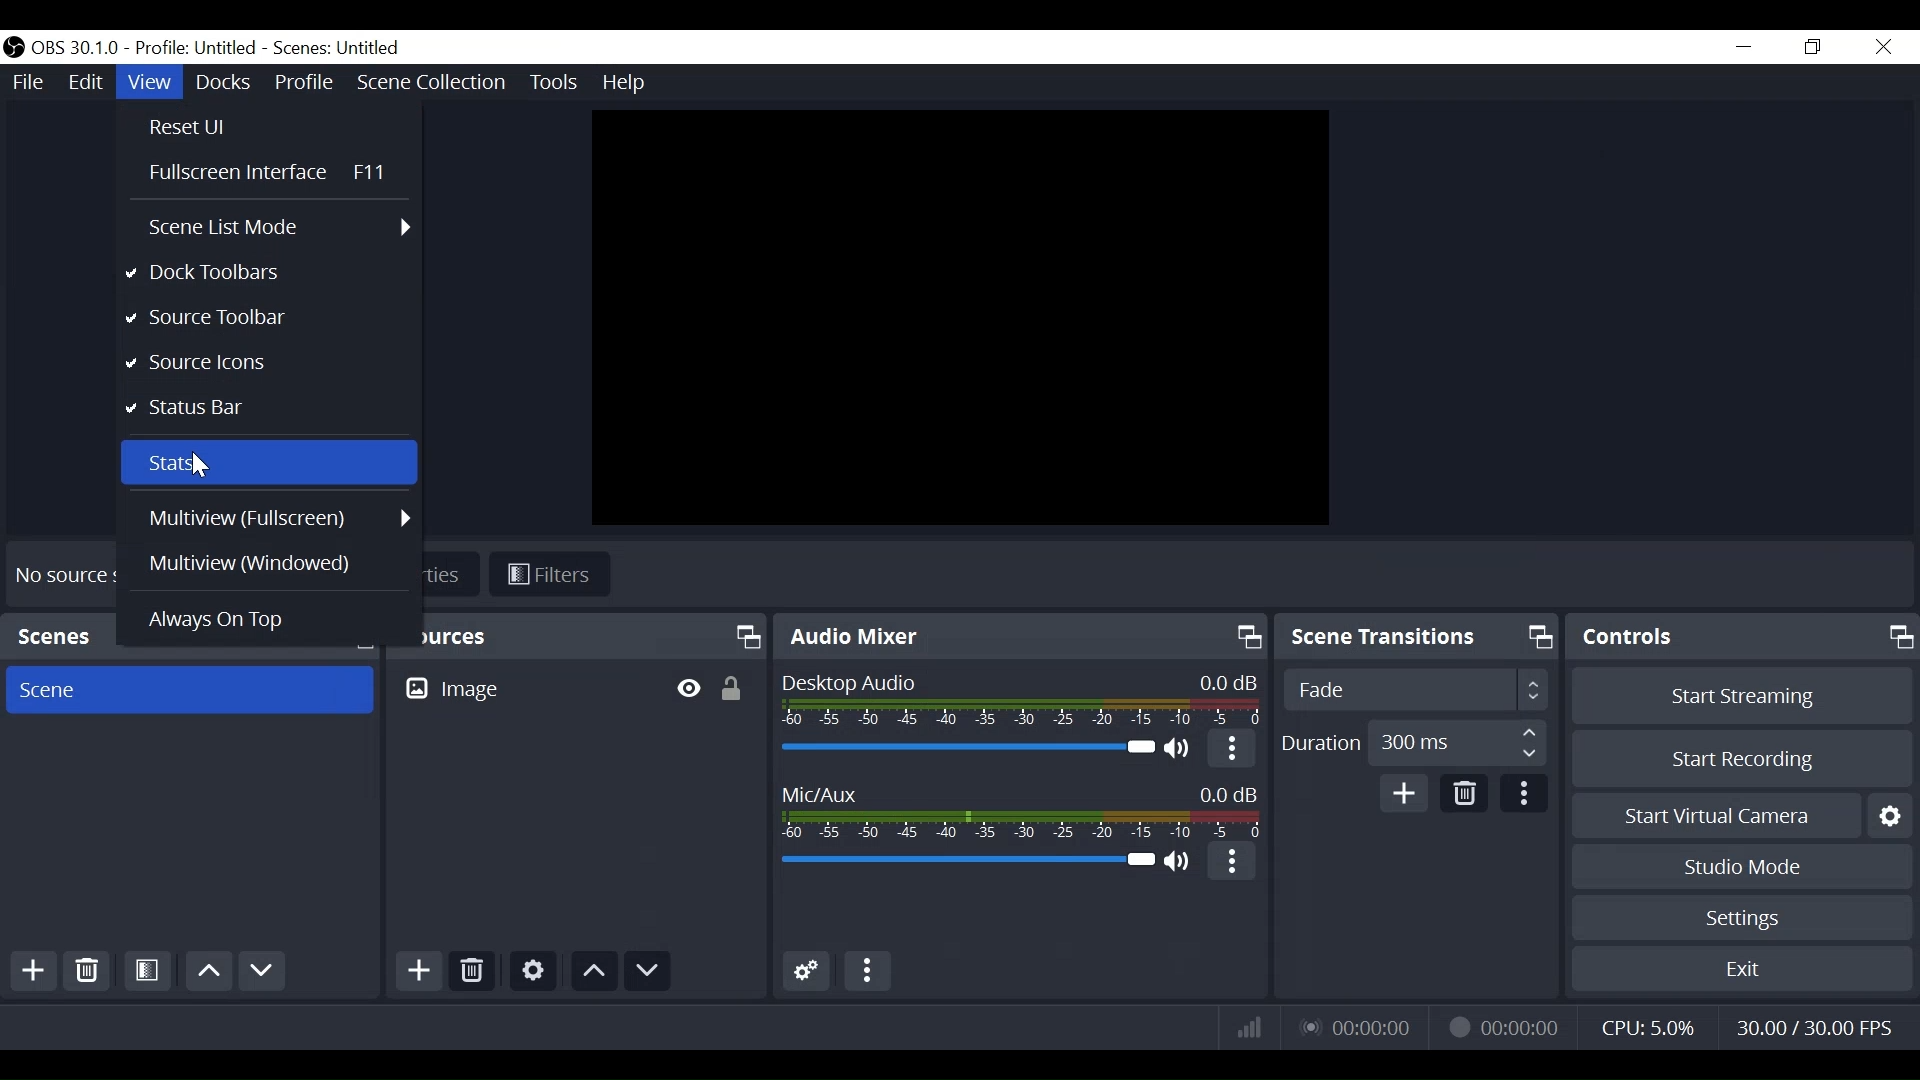 This screenshot has width=1920, height=1080. What do you see at coordinates (16, 48) in the screenshot?
I see `OBS Studio Desktop Icon` at bounding box center [16, 48].